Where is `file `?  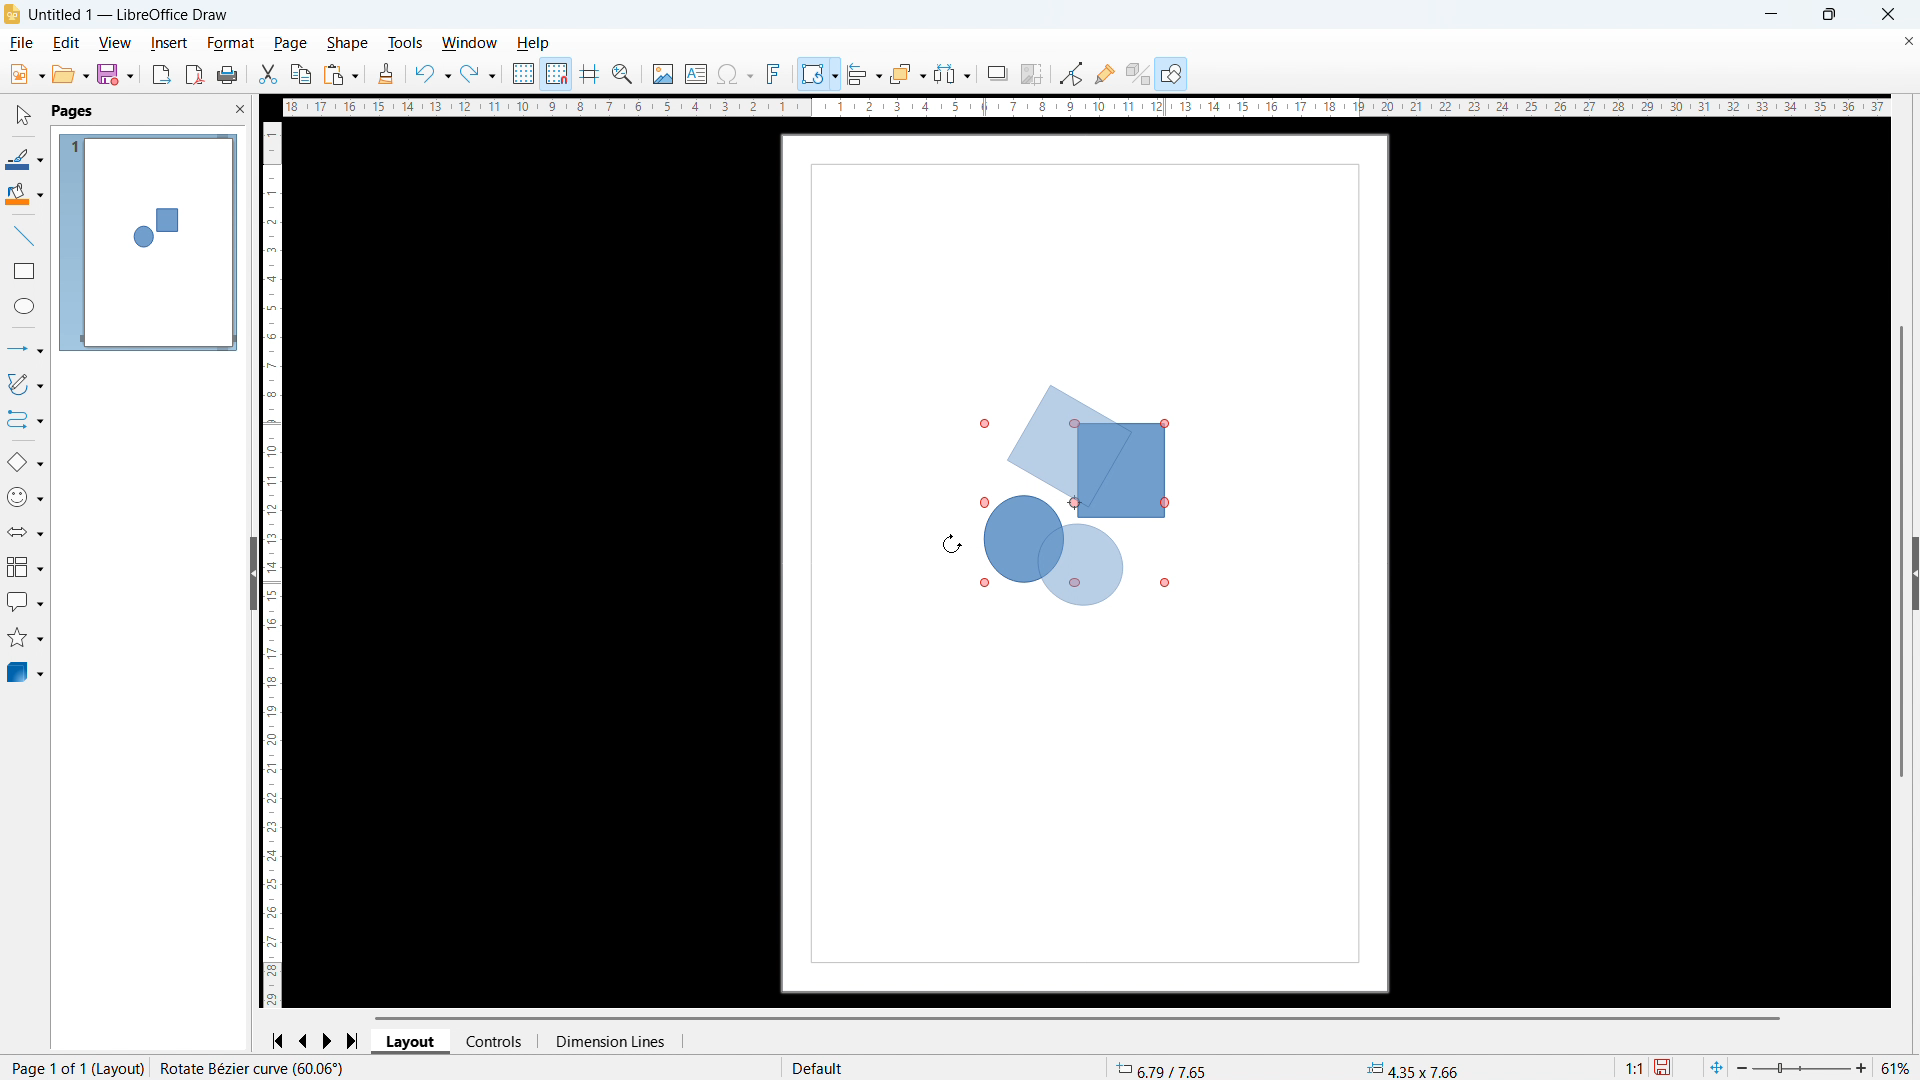 file  is located at coordinates (22, 43).